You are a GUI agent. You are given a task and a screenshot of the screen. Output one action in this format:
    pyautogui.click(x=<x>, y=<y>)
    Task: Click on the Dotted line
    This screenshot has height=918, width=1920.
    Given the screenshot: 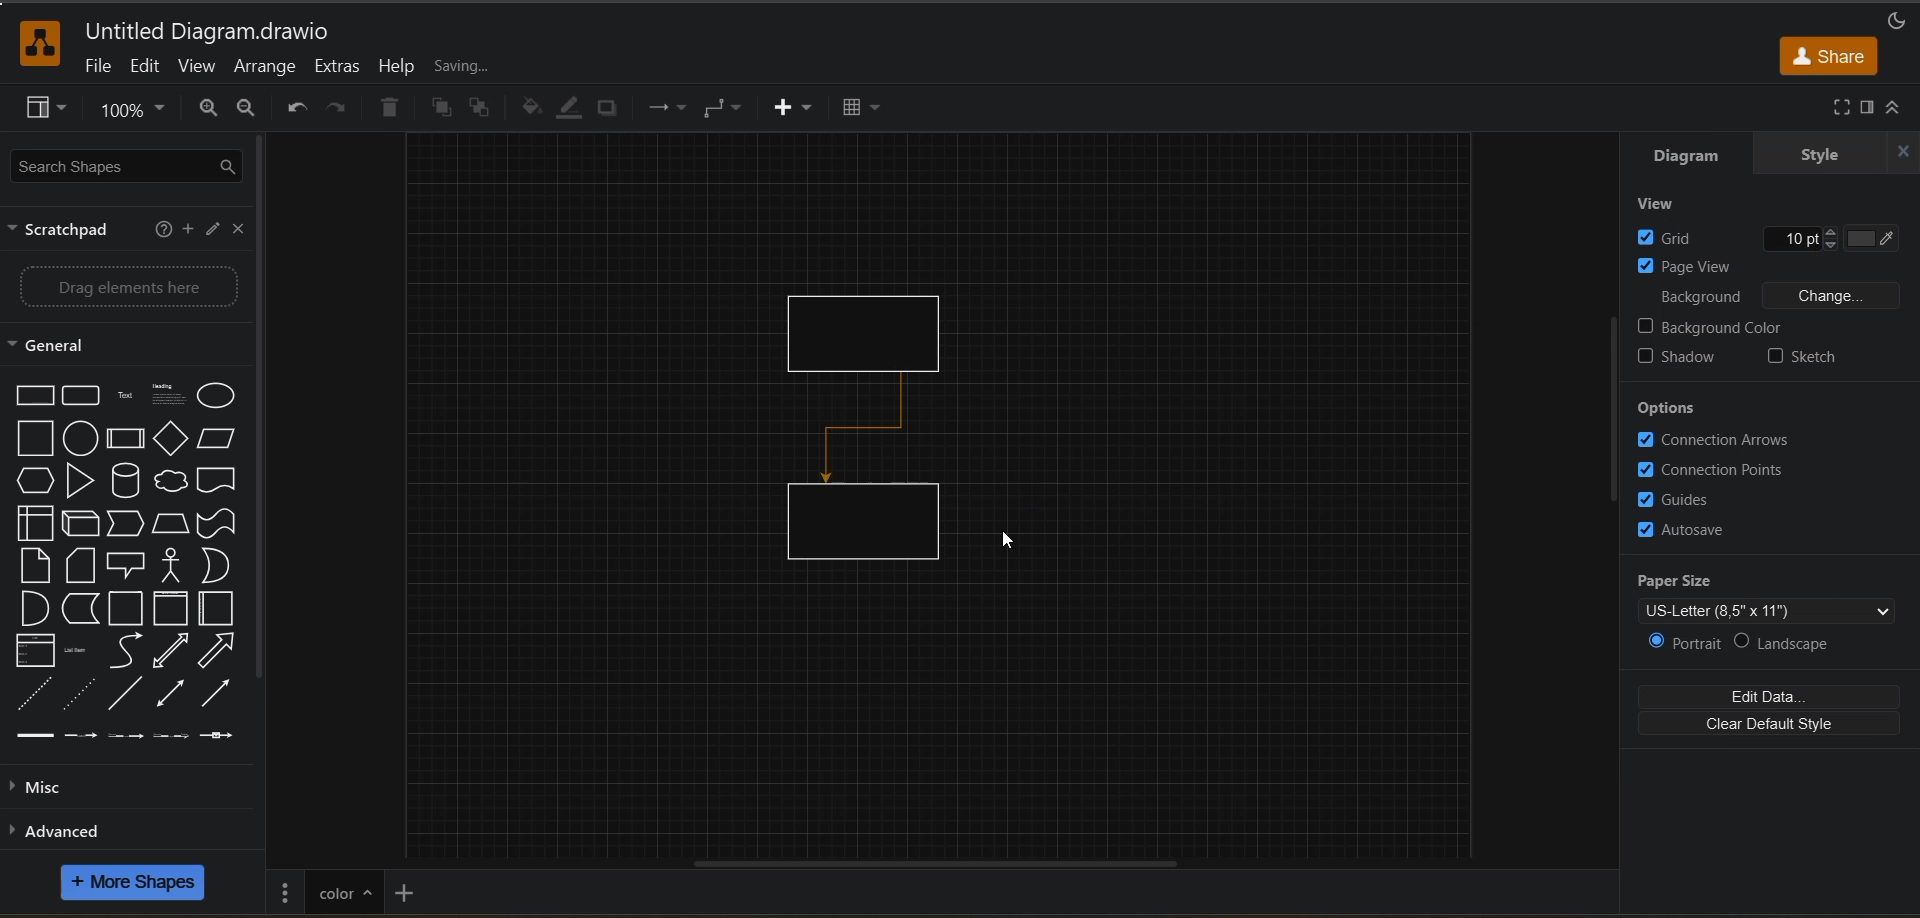 What is the action you would take?
    pyautogui.click(x=79, y=694)
    